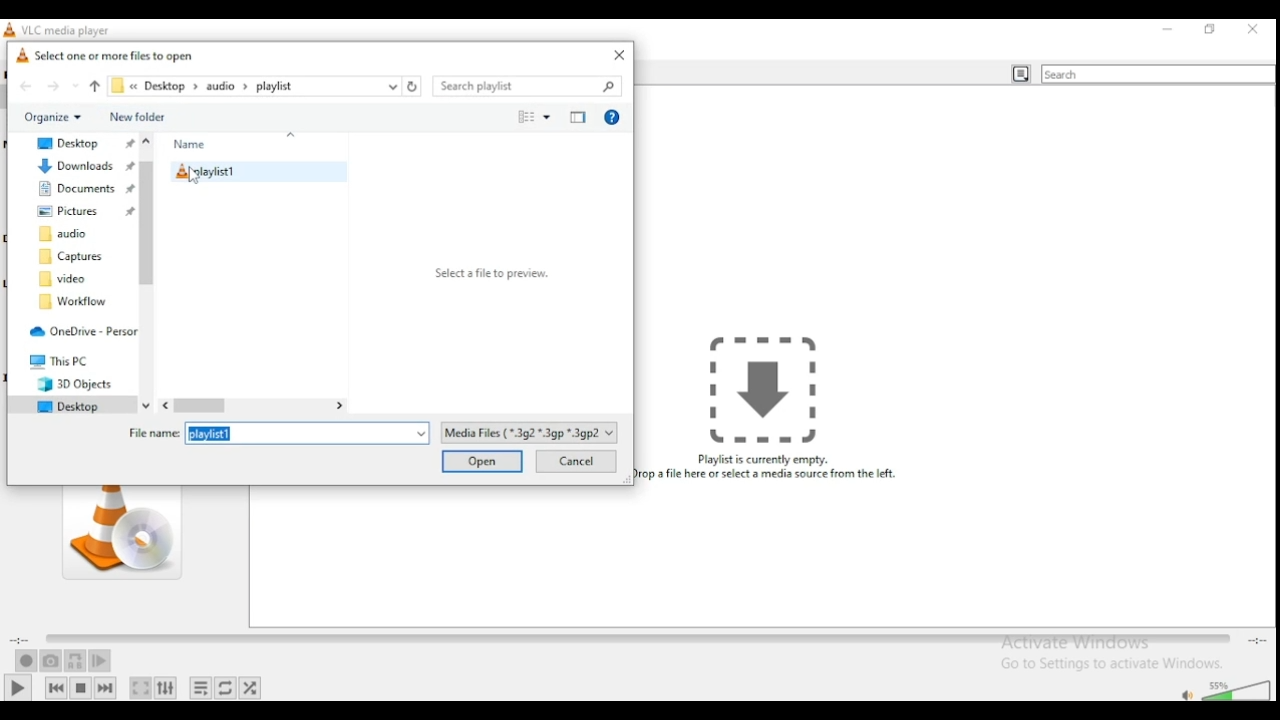 The height and width of the screenshot is (720, 1280). What do you see at coordinates (531, 431) in the screenshot?
I see `file type` at bounding box center [531, 431].